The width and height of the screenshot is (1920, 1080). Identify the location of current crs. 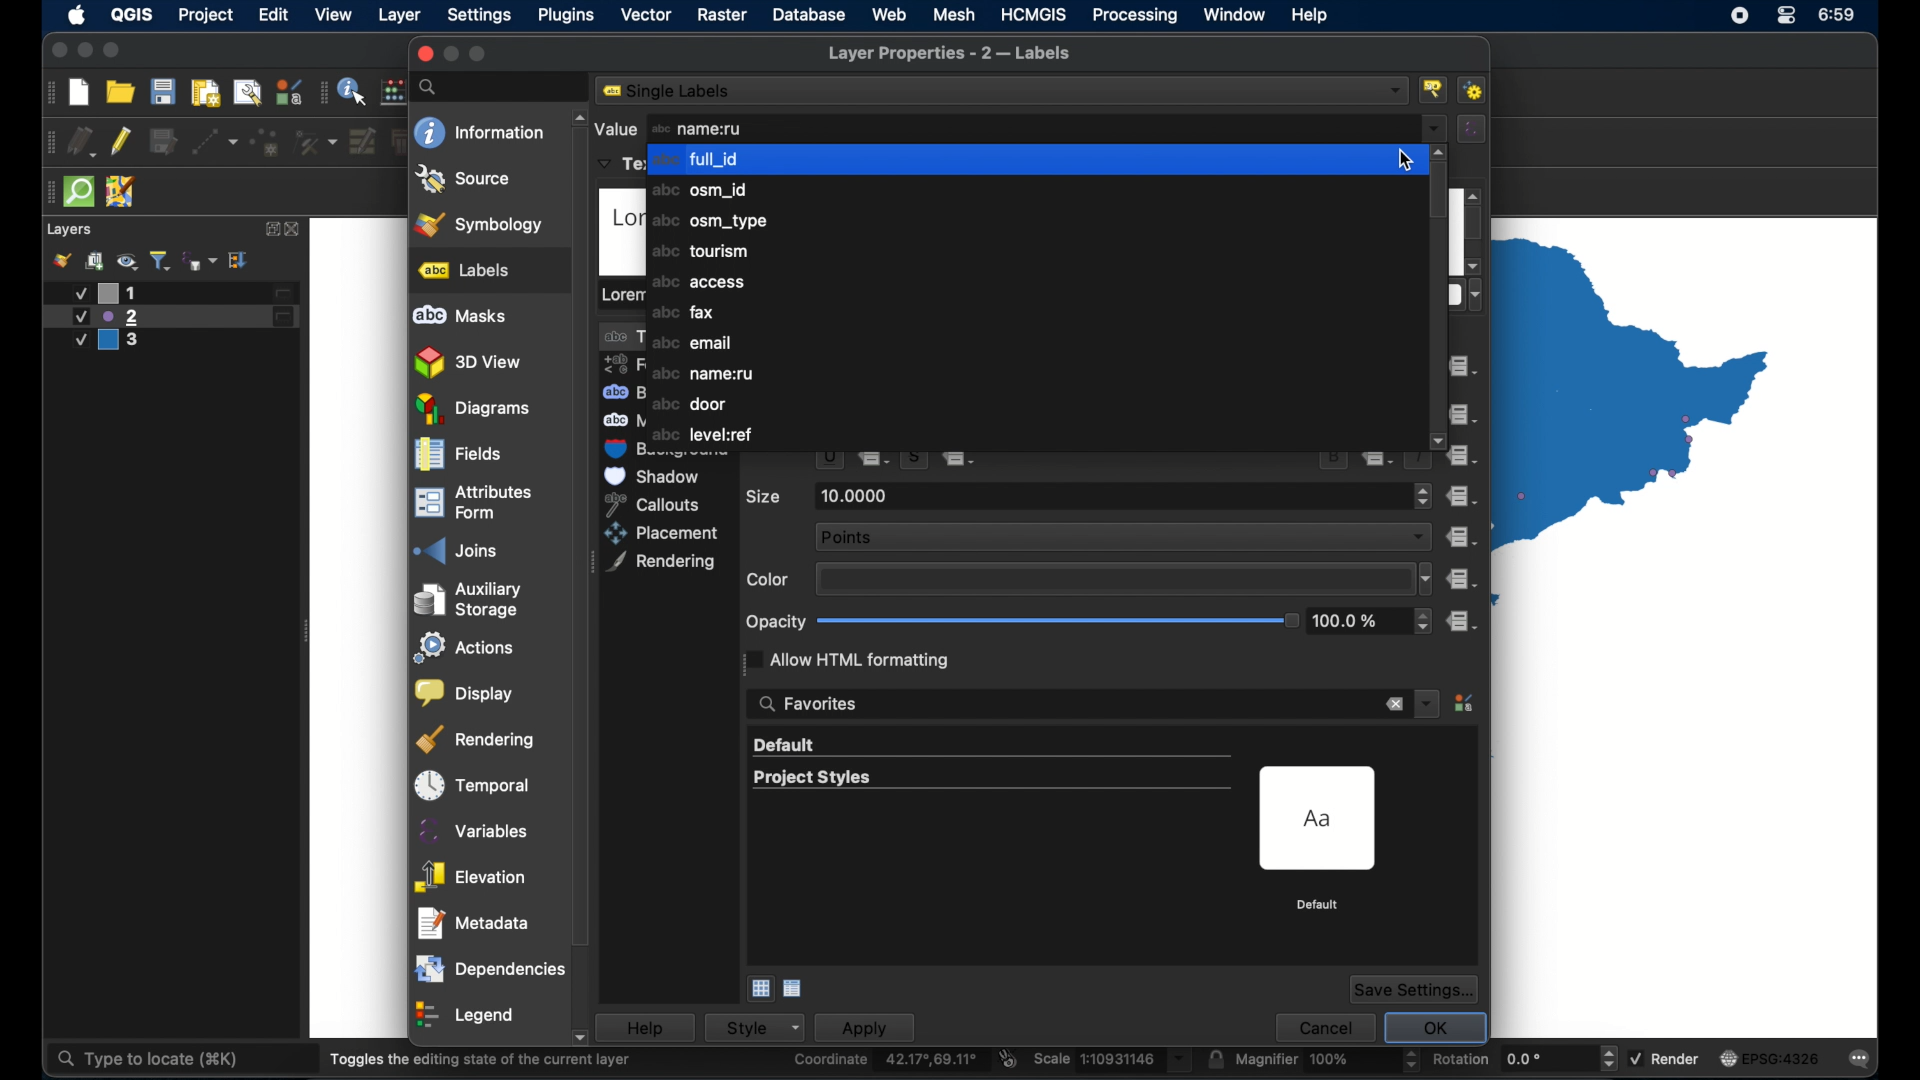
(1771, 1057).